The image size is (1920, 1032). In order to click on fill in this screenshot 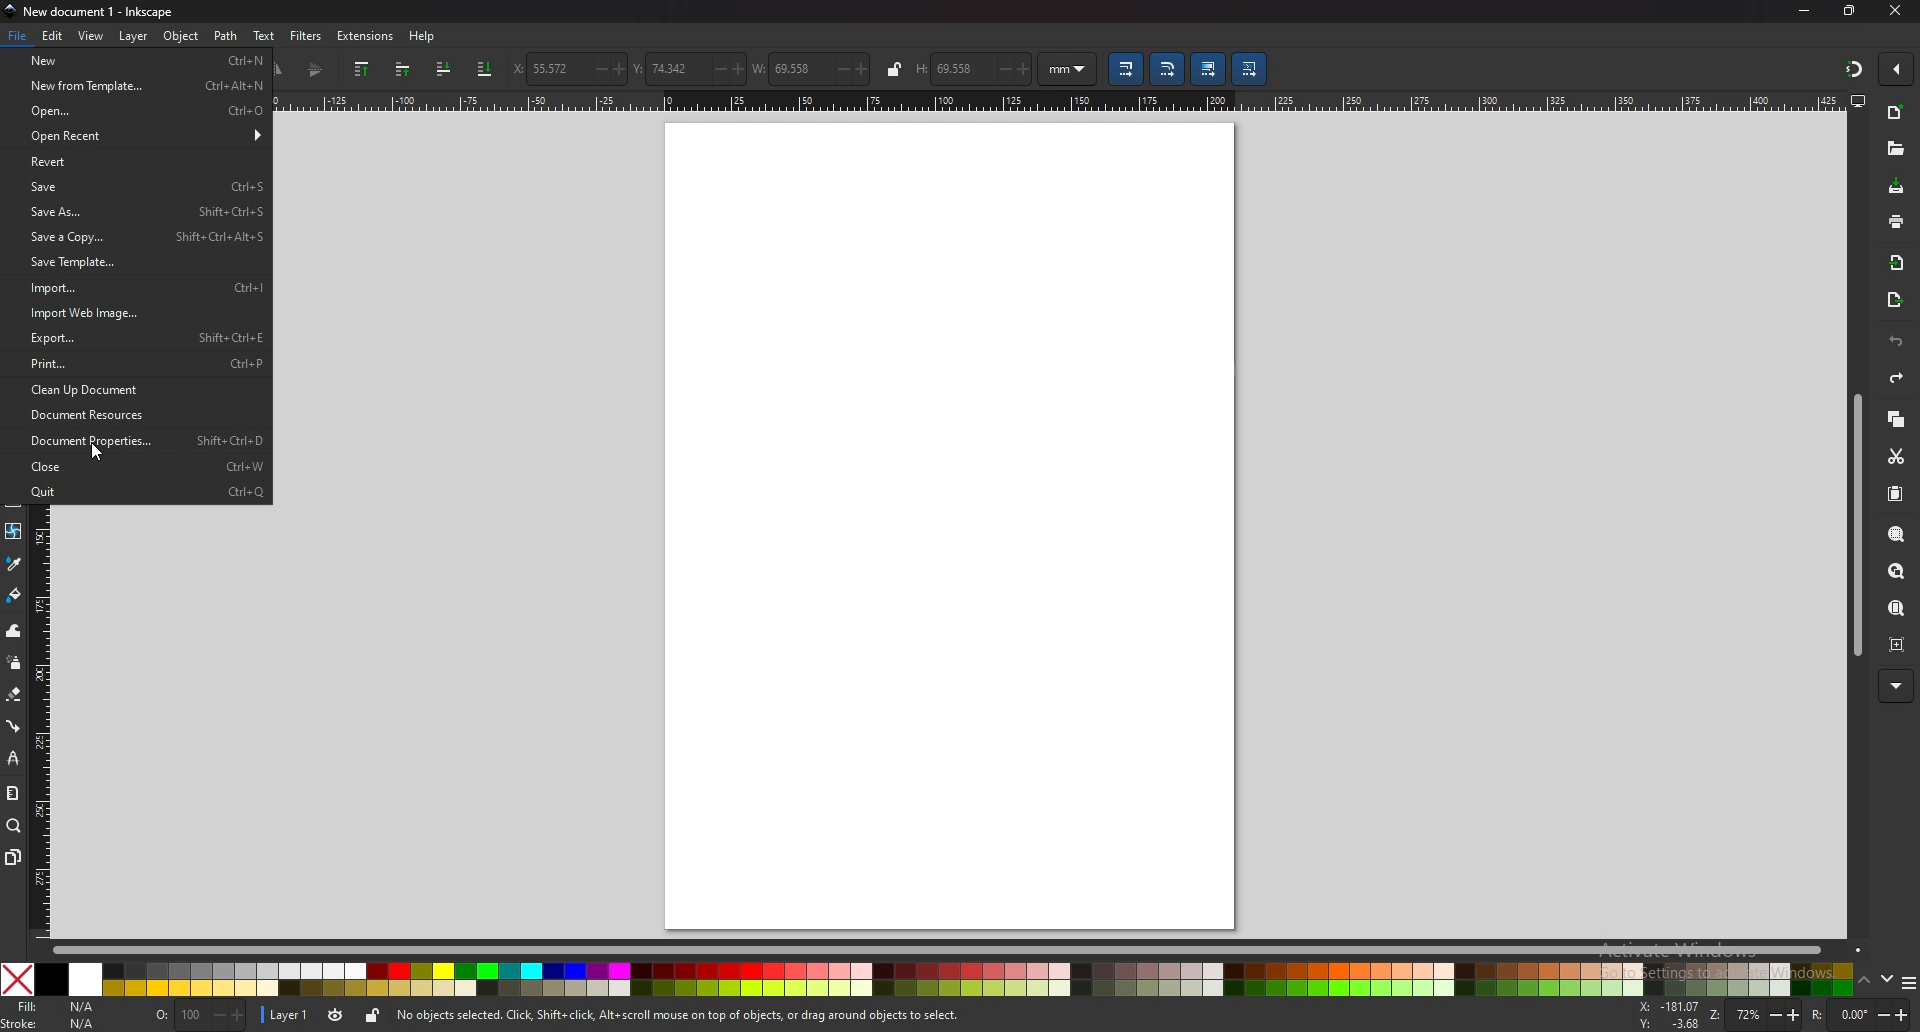, I will do `click(55, 1008)`.